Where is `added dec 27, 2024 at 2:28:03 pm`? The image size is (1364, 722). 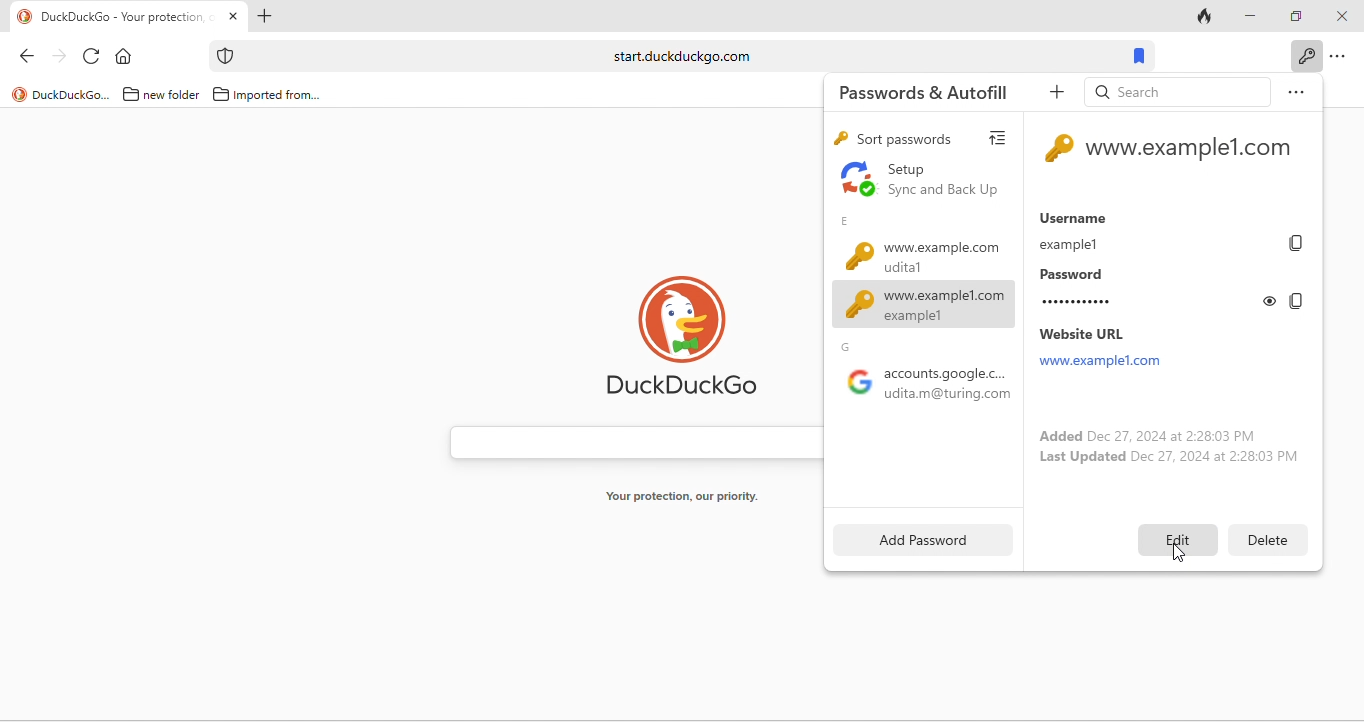
added dec 27, 2024 at 2:28:03 pm is located at coordinates (1144, 434).